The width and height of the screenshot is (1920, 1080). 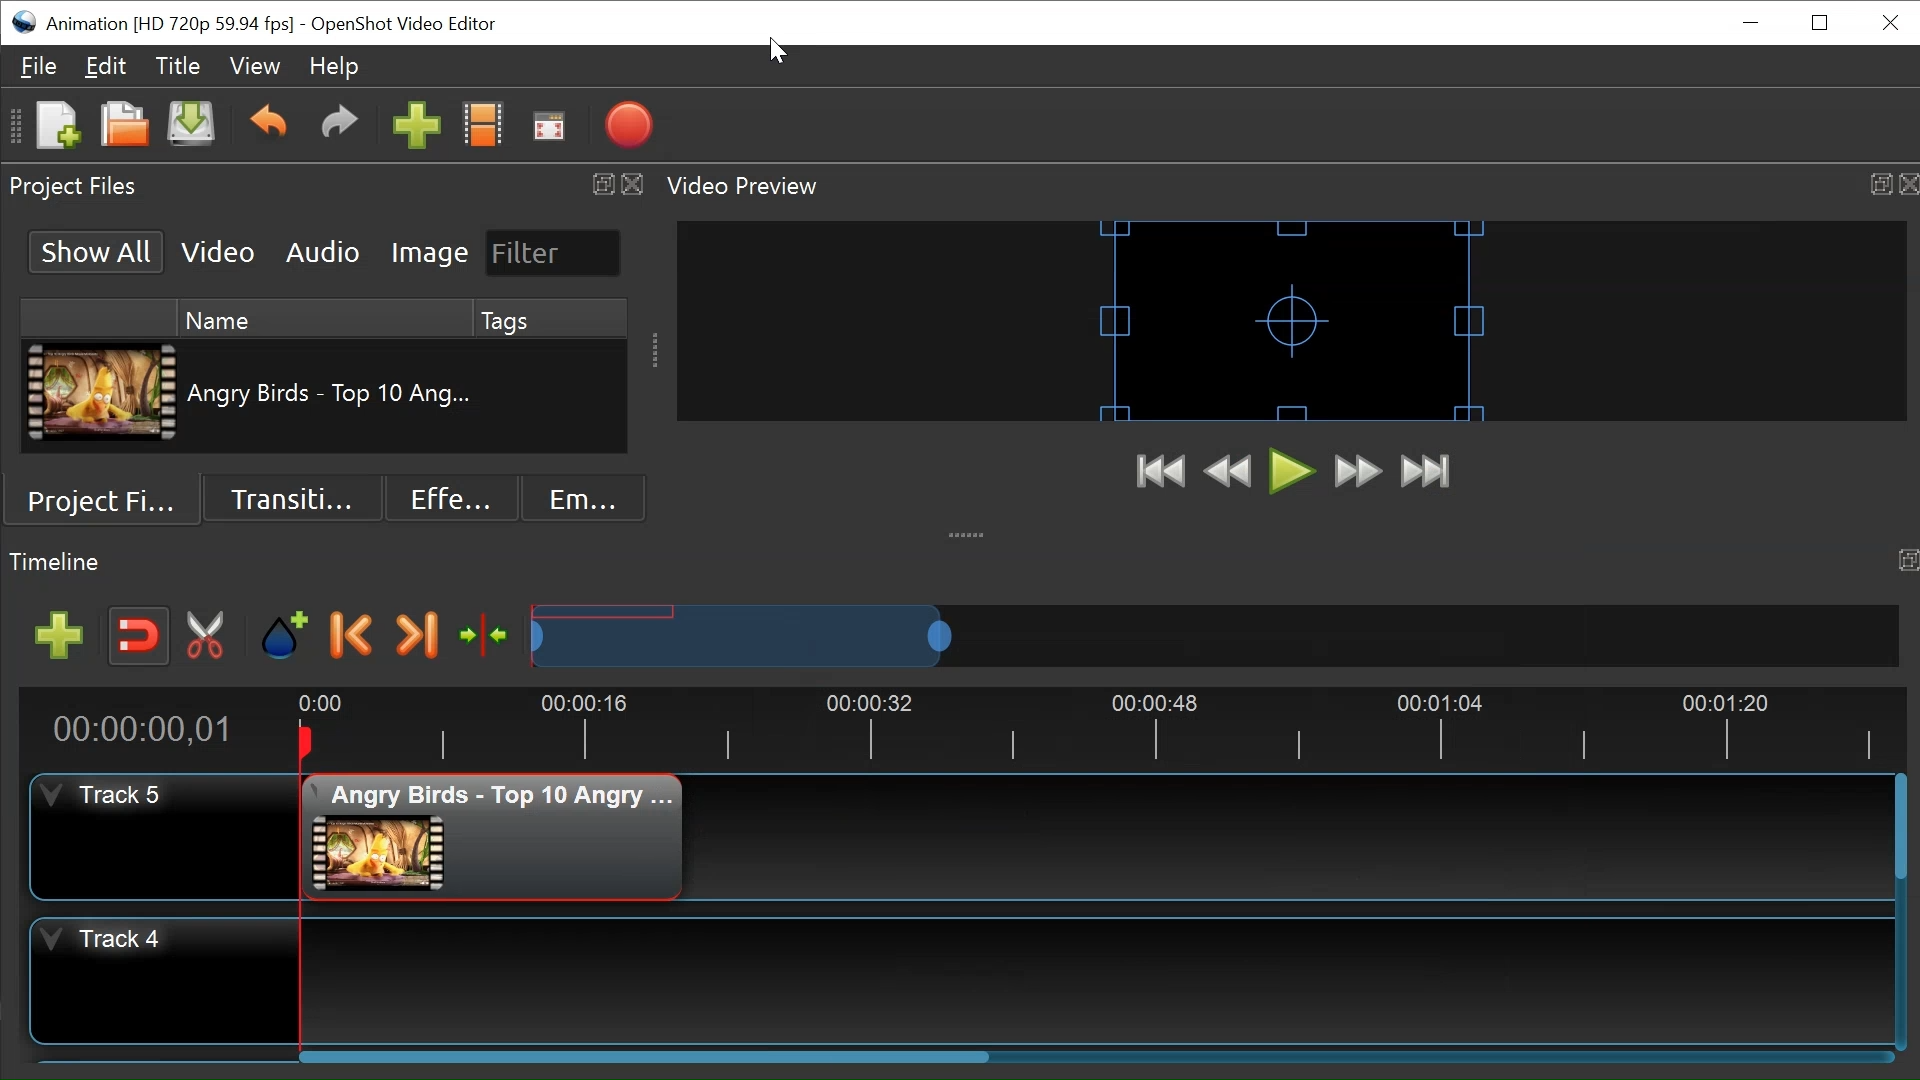 What do you see at coordinates (136, 634) in the screenshot?
I see `Snap` at bounding box center [136, 634].